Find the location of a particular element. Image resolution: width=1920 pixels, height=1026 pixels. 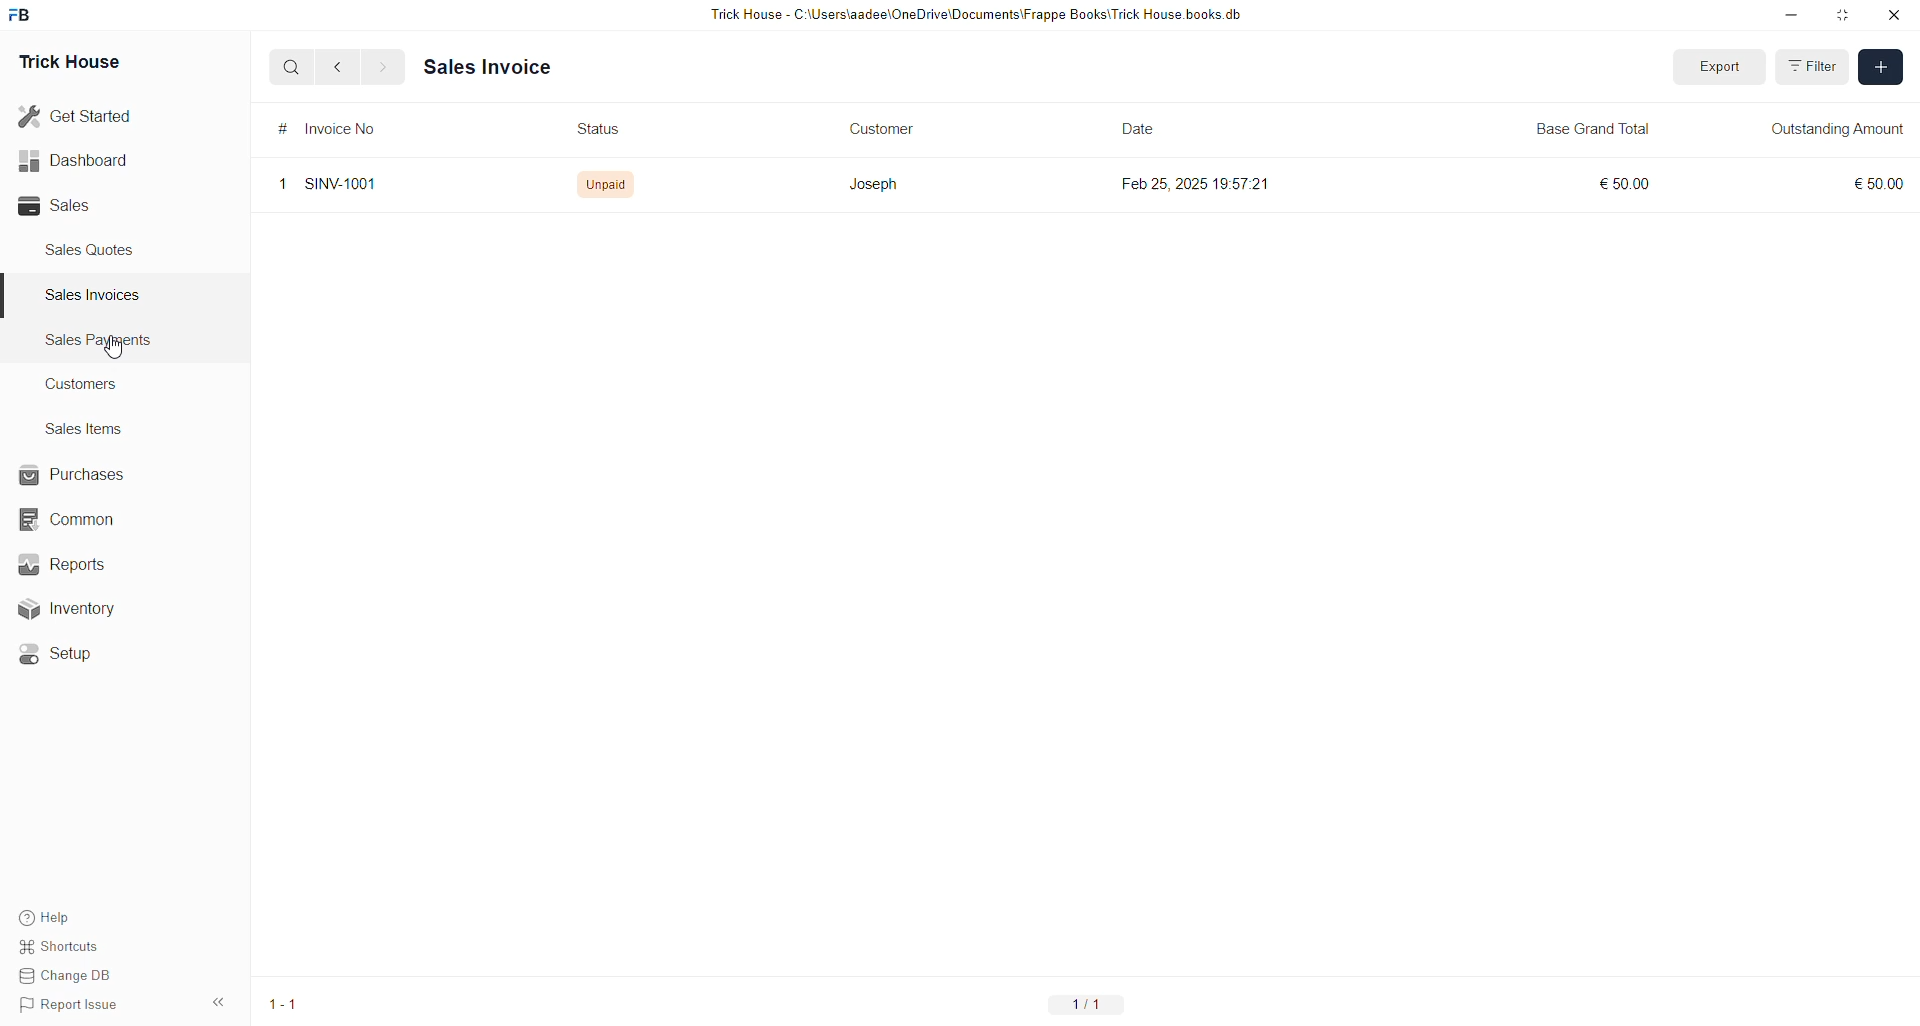

Hide sidebar is located at coordinates (218, 1002).